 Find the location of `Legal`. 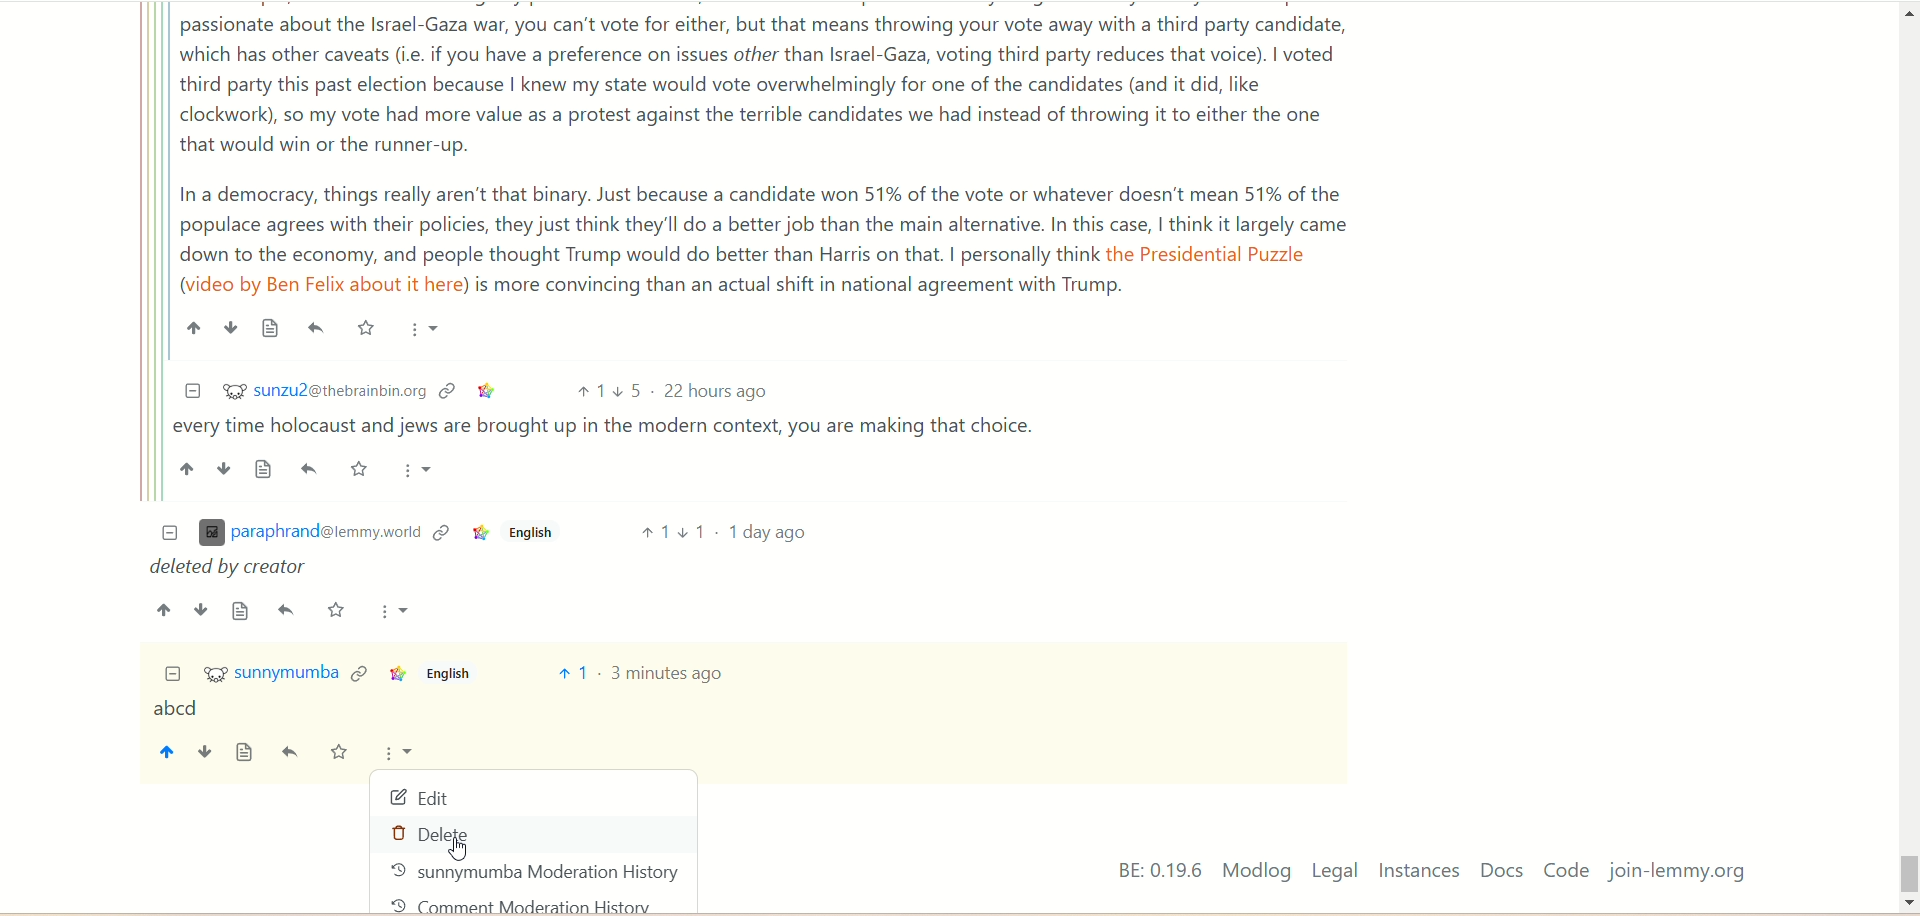

Legal is located at coordinates (1335, 870).